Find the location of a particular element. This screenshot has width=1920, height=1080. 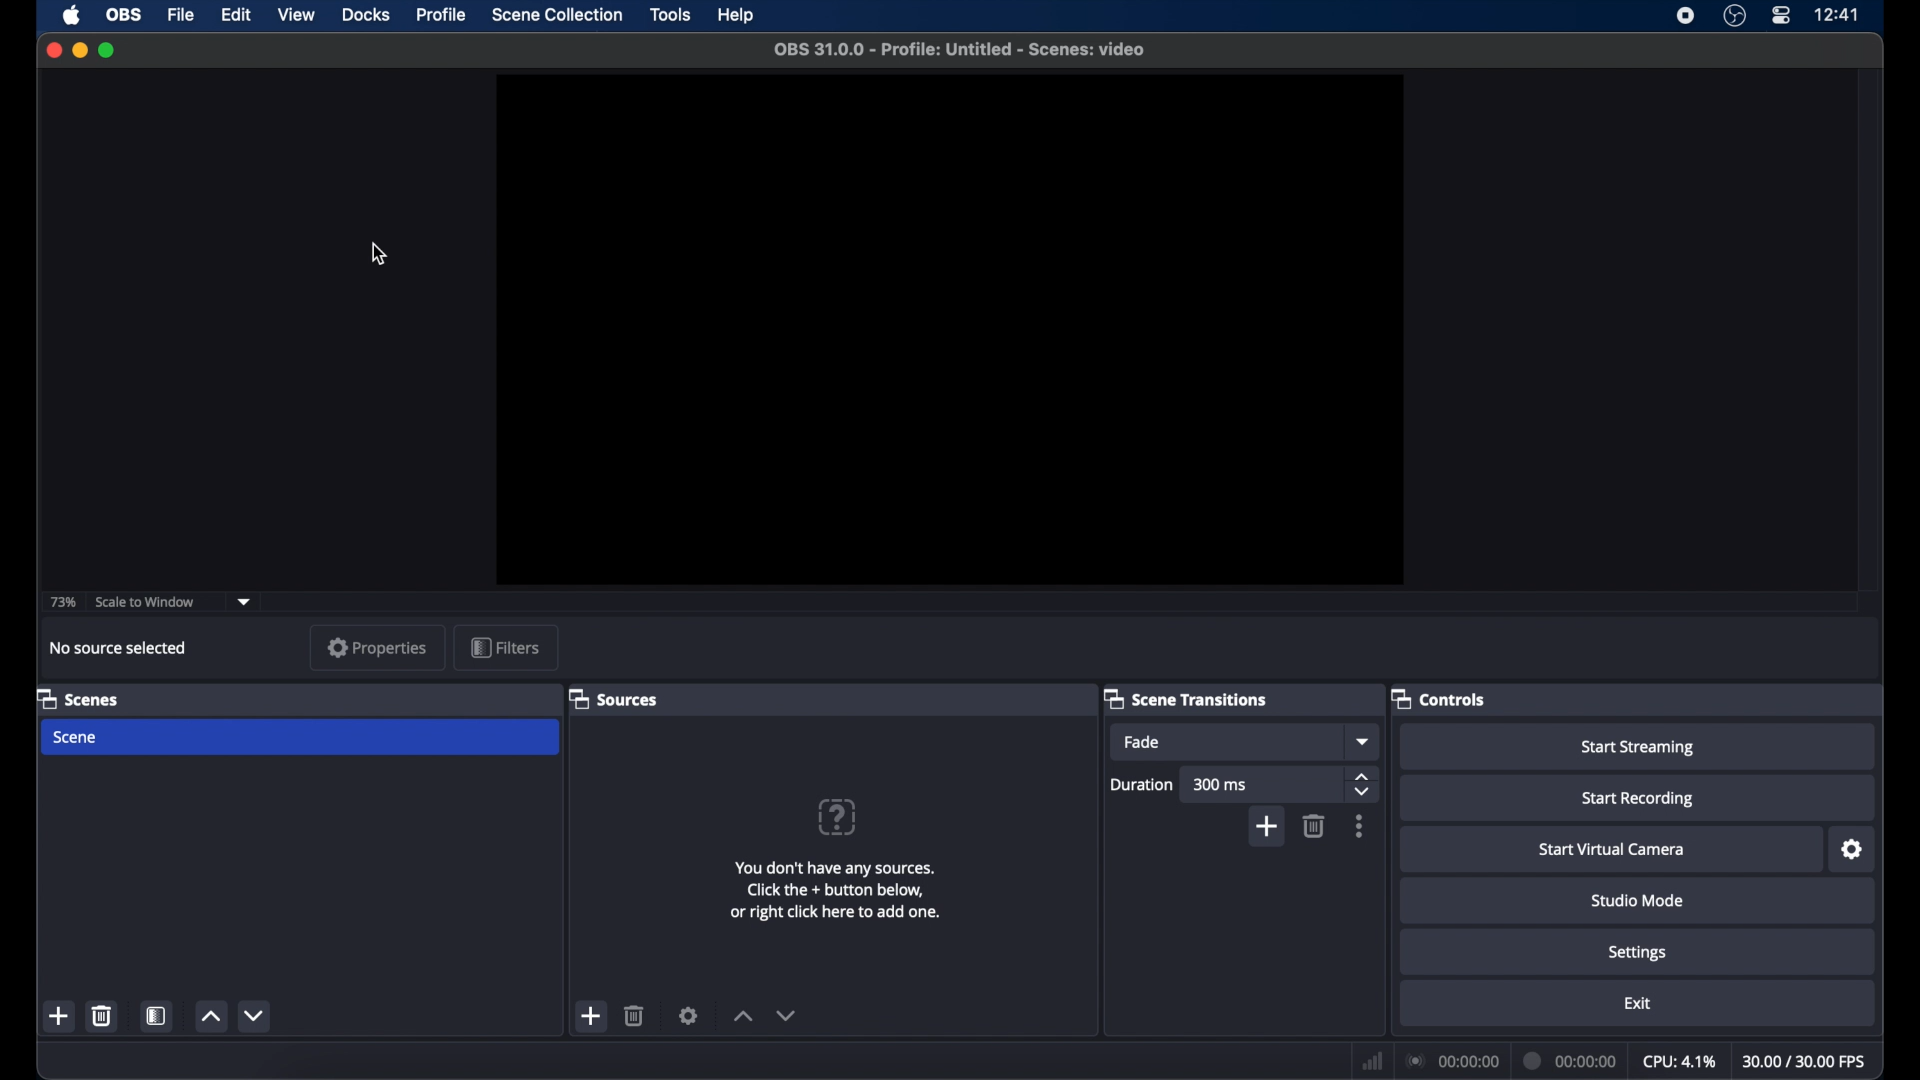

OBS 31.0.0 - Profile: Untitled - Scenes: video is located at coordinates (958, 50).